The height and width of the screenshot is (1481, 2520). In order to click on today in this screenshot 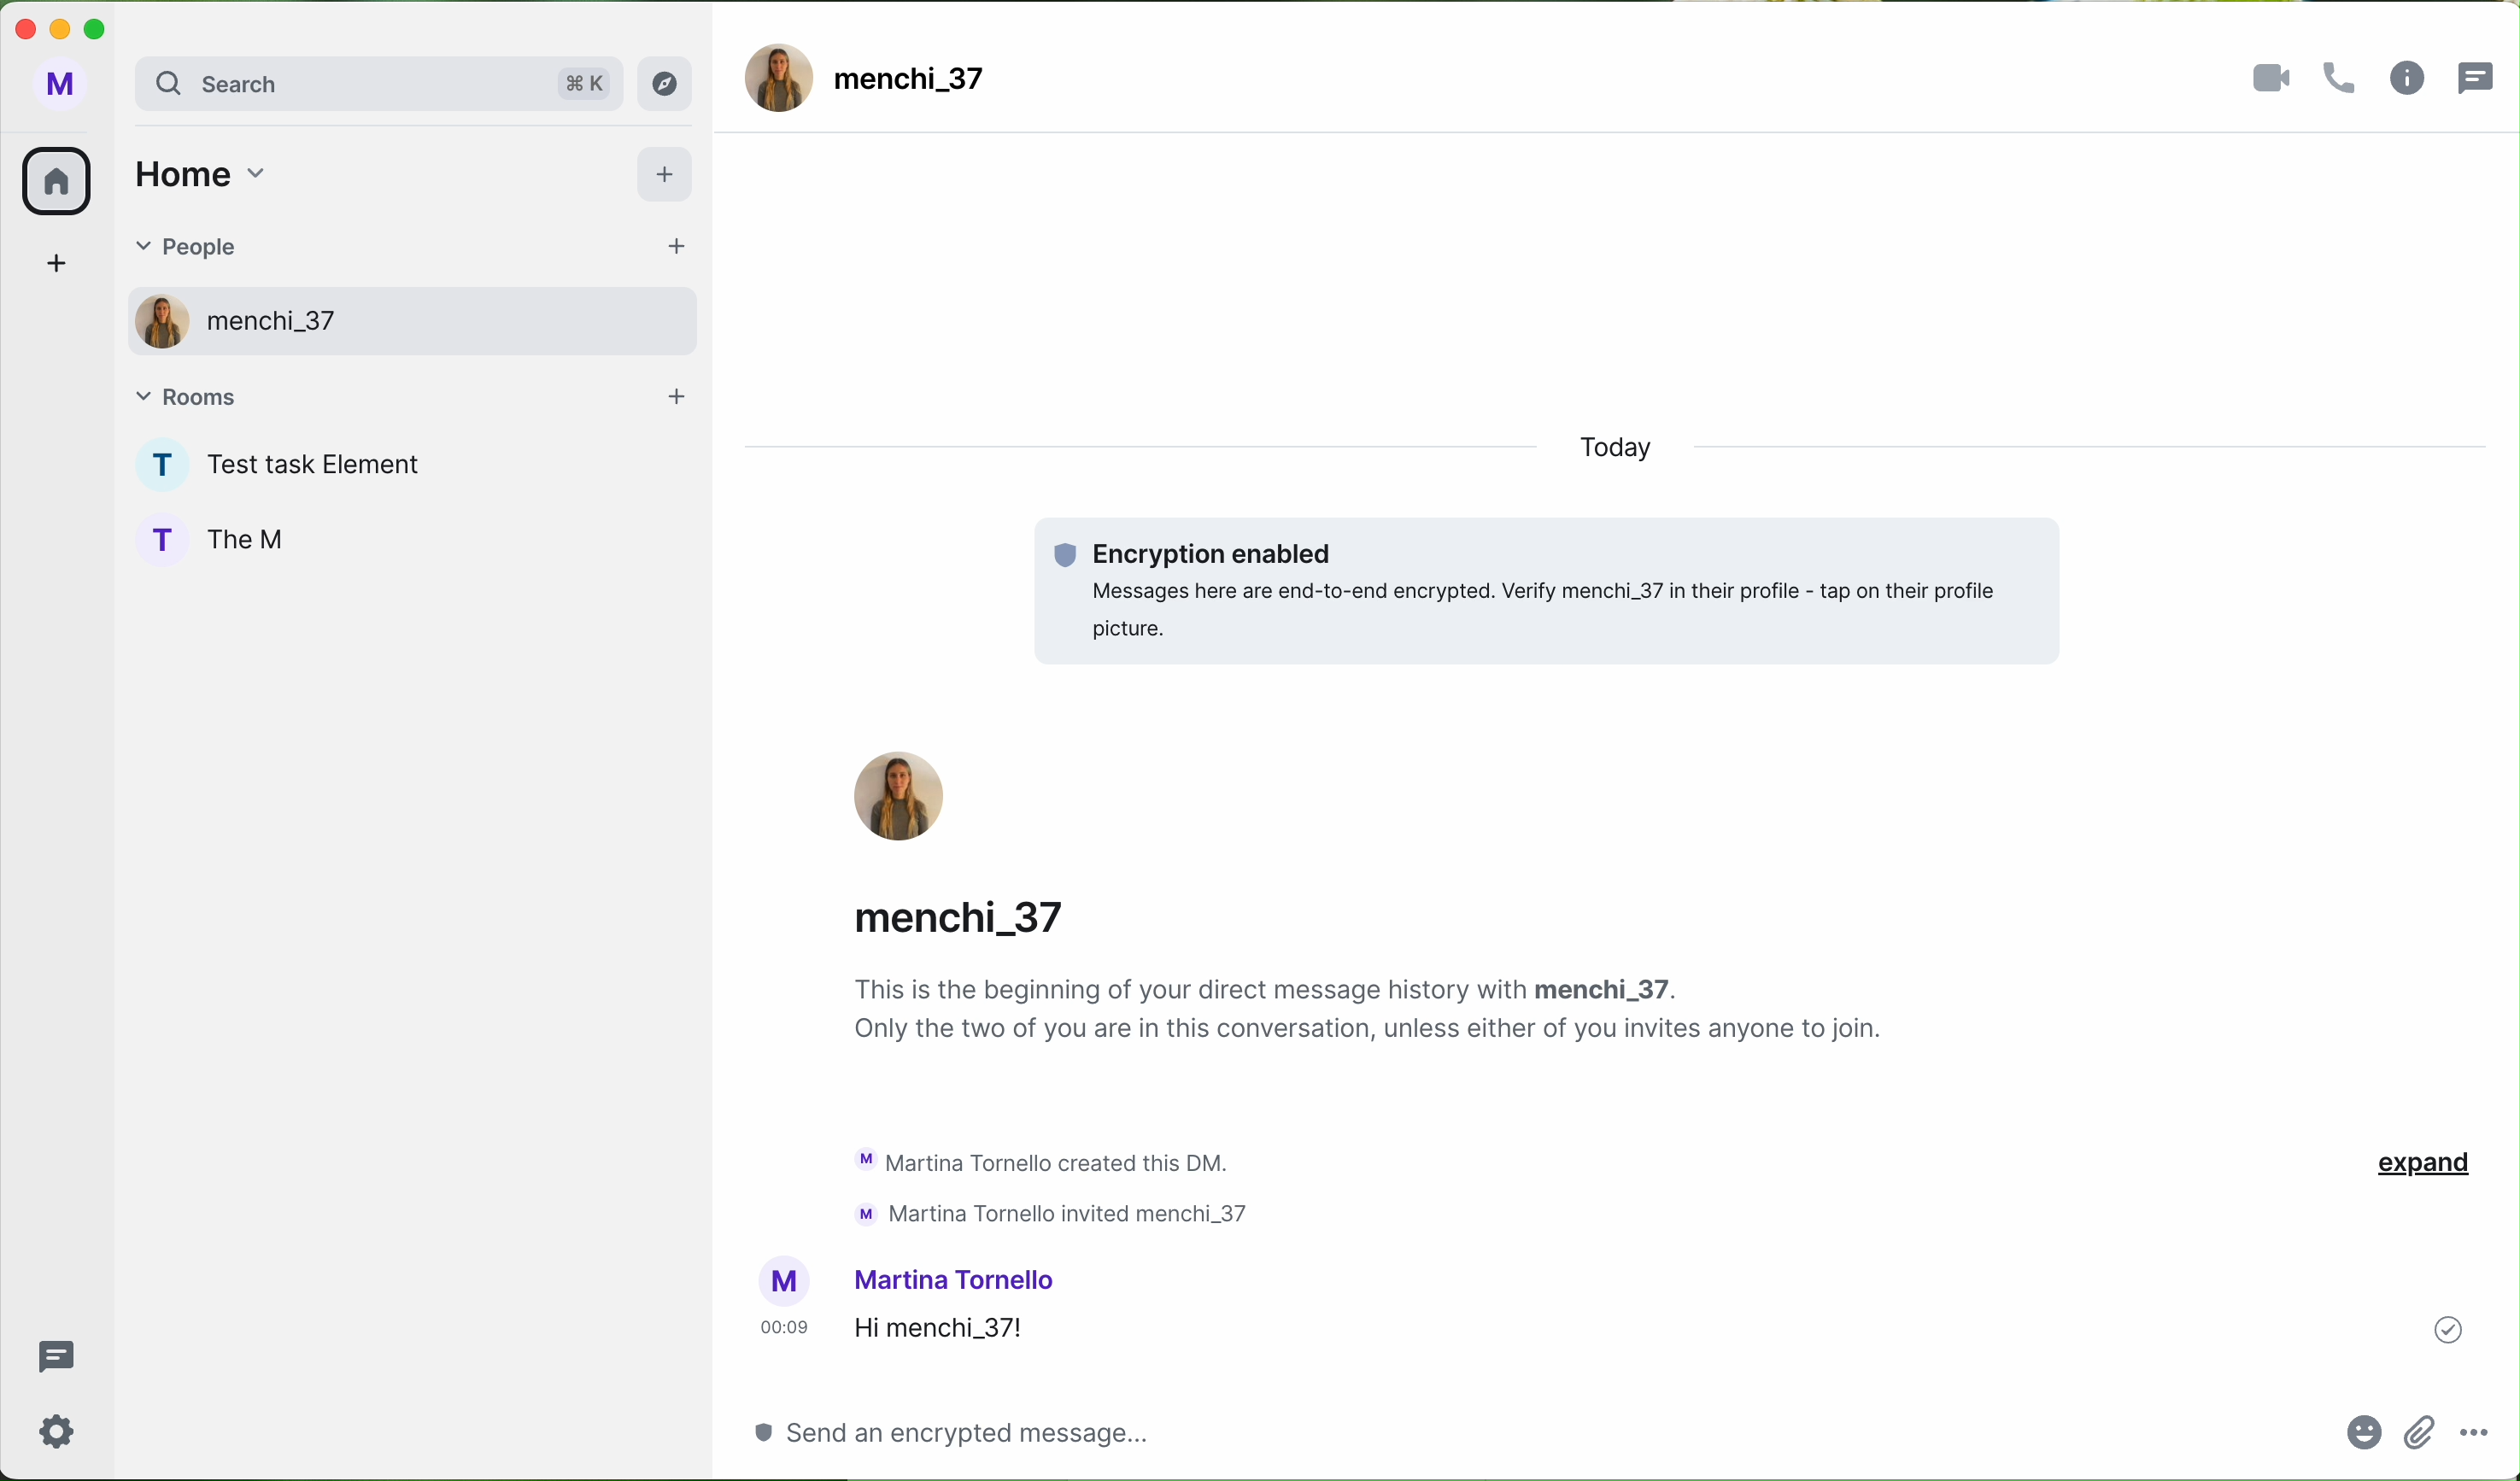, I will do `click(1635, 452)`.